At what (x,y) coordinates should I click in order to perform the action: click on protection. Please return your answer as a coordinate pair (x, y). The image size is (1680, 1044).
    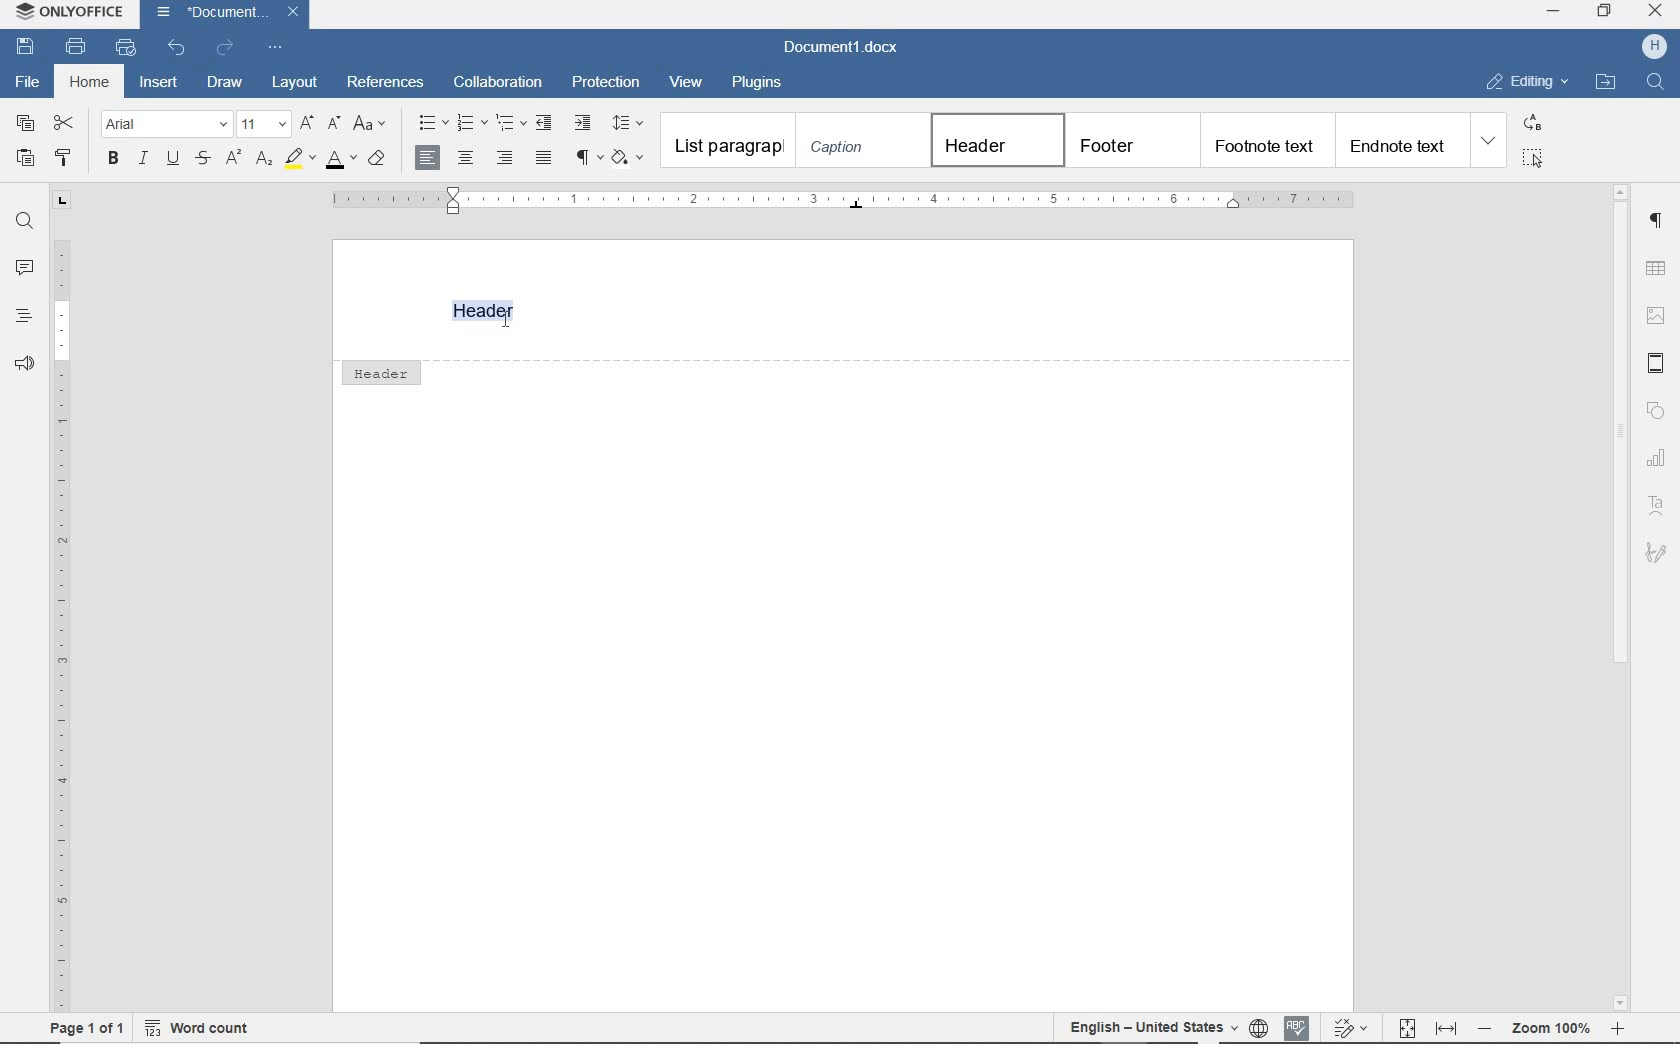
    Looking at the image, I should click on (606, 82).